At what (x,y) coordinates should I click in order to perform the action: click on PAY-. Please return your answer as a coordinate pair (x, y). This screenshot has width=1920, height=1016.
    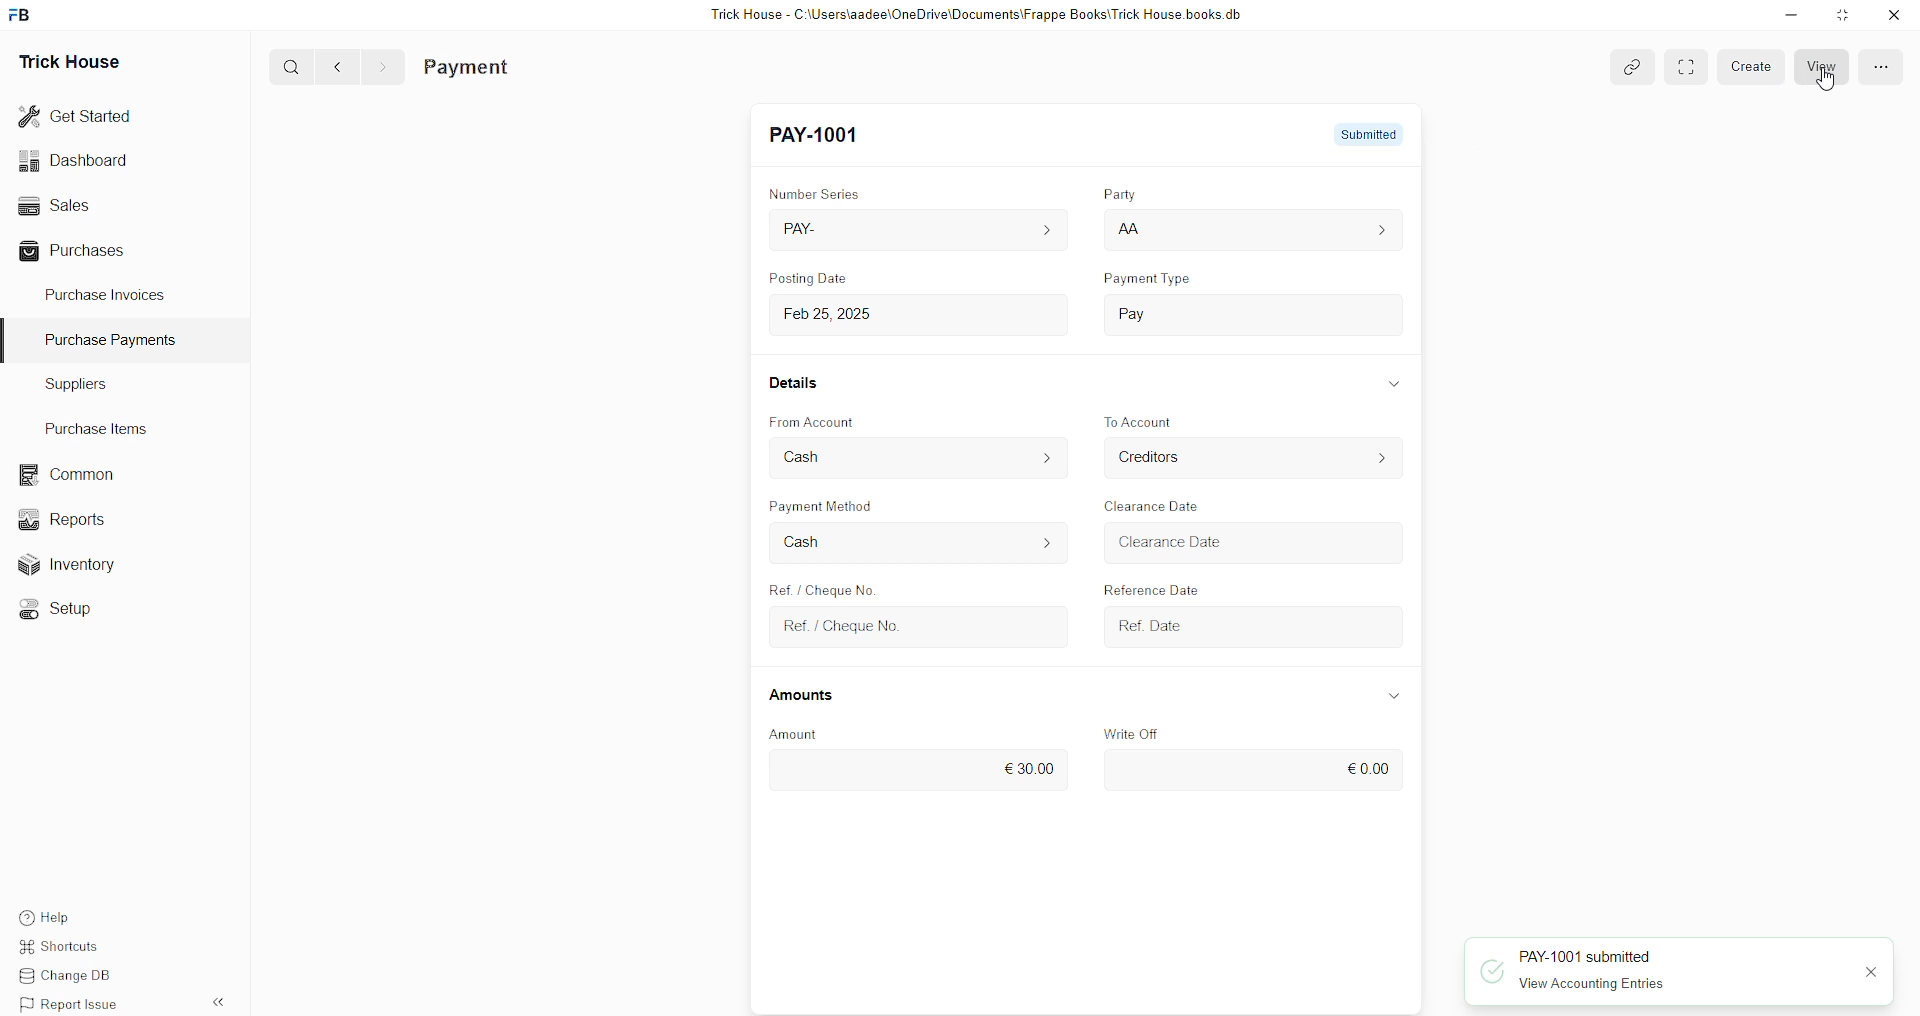
    Looking at the image, I should click on (817, 232).